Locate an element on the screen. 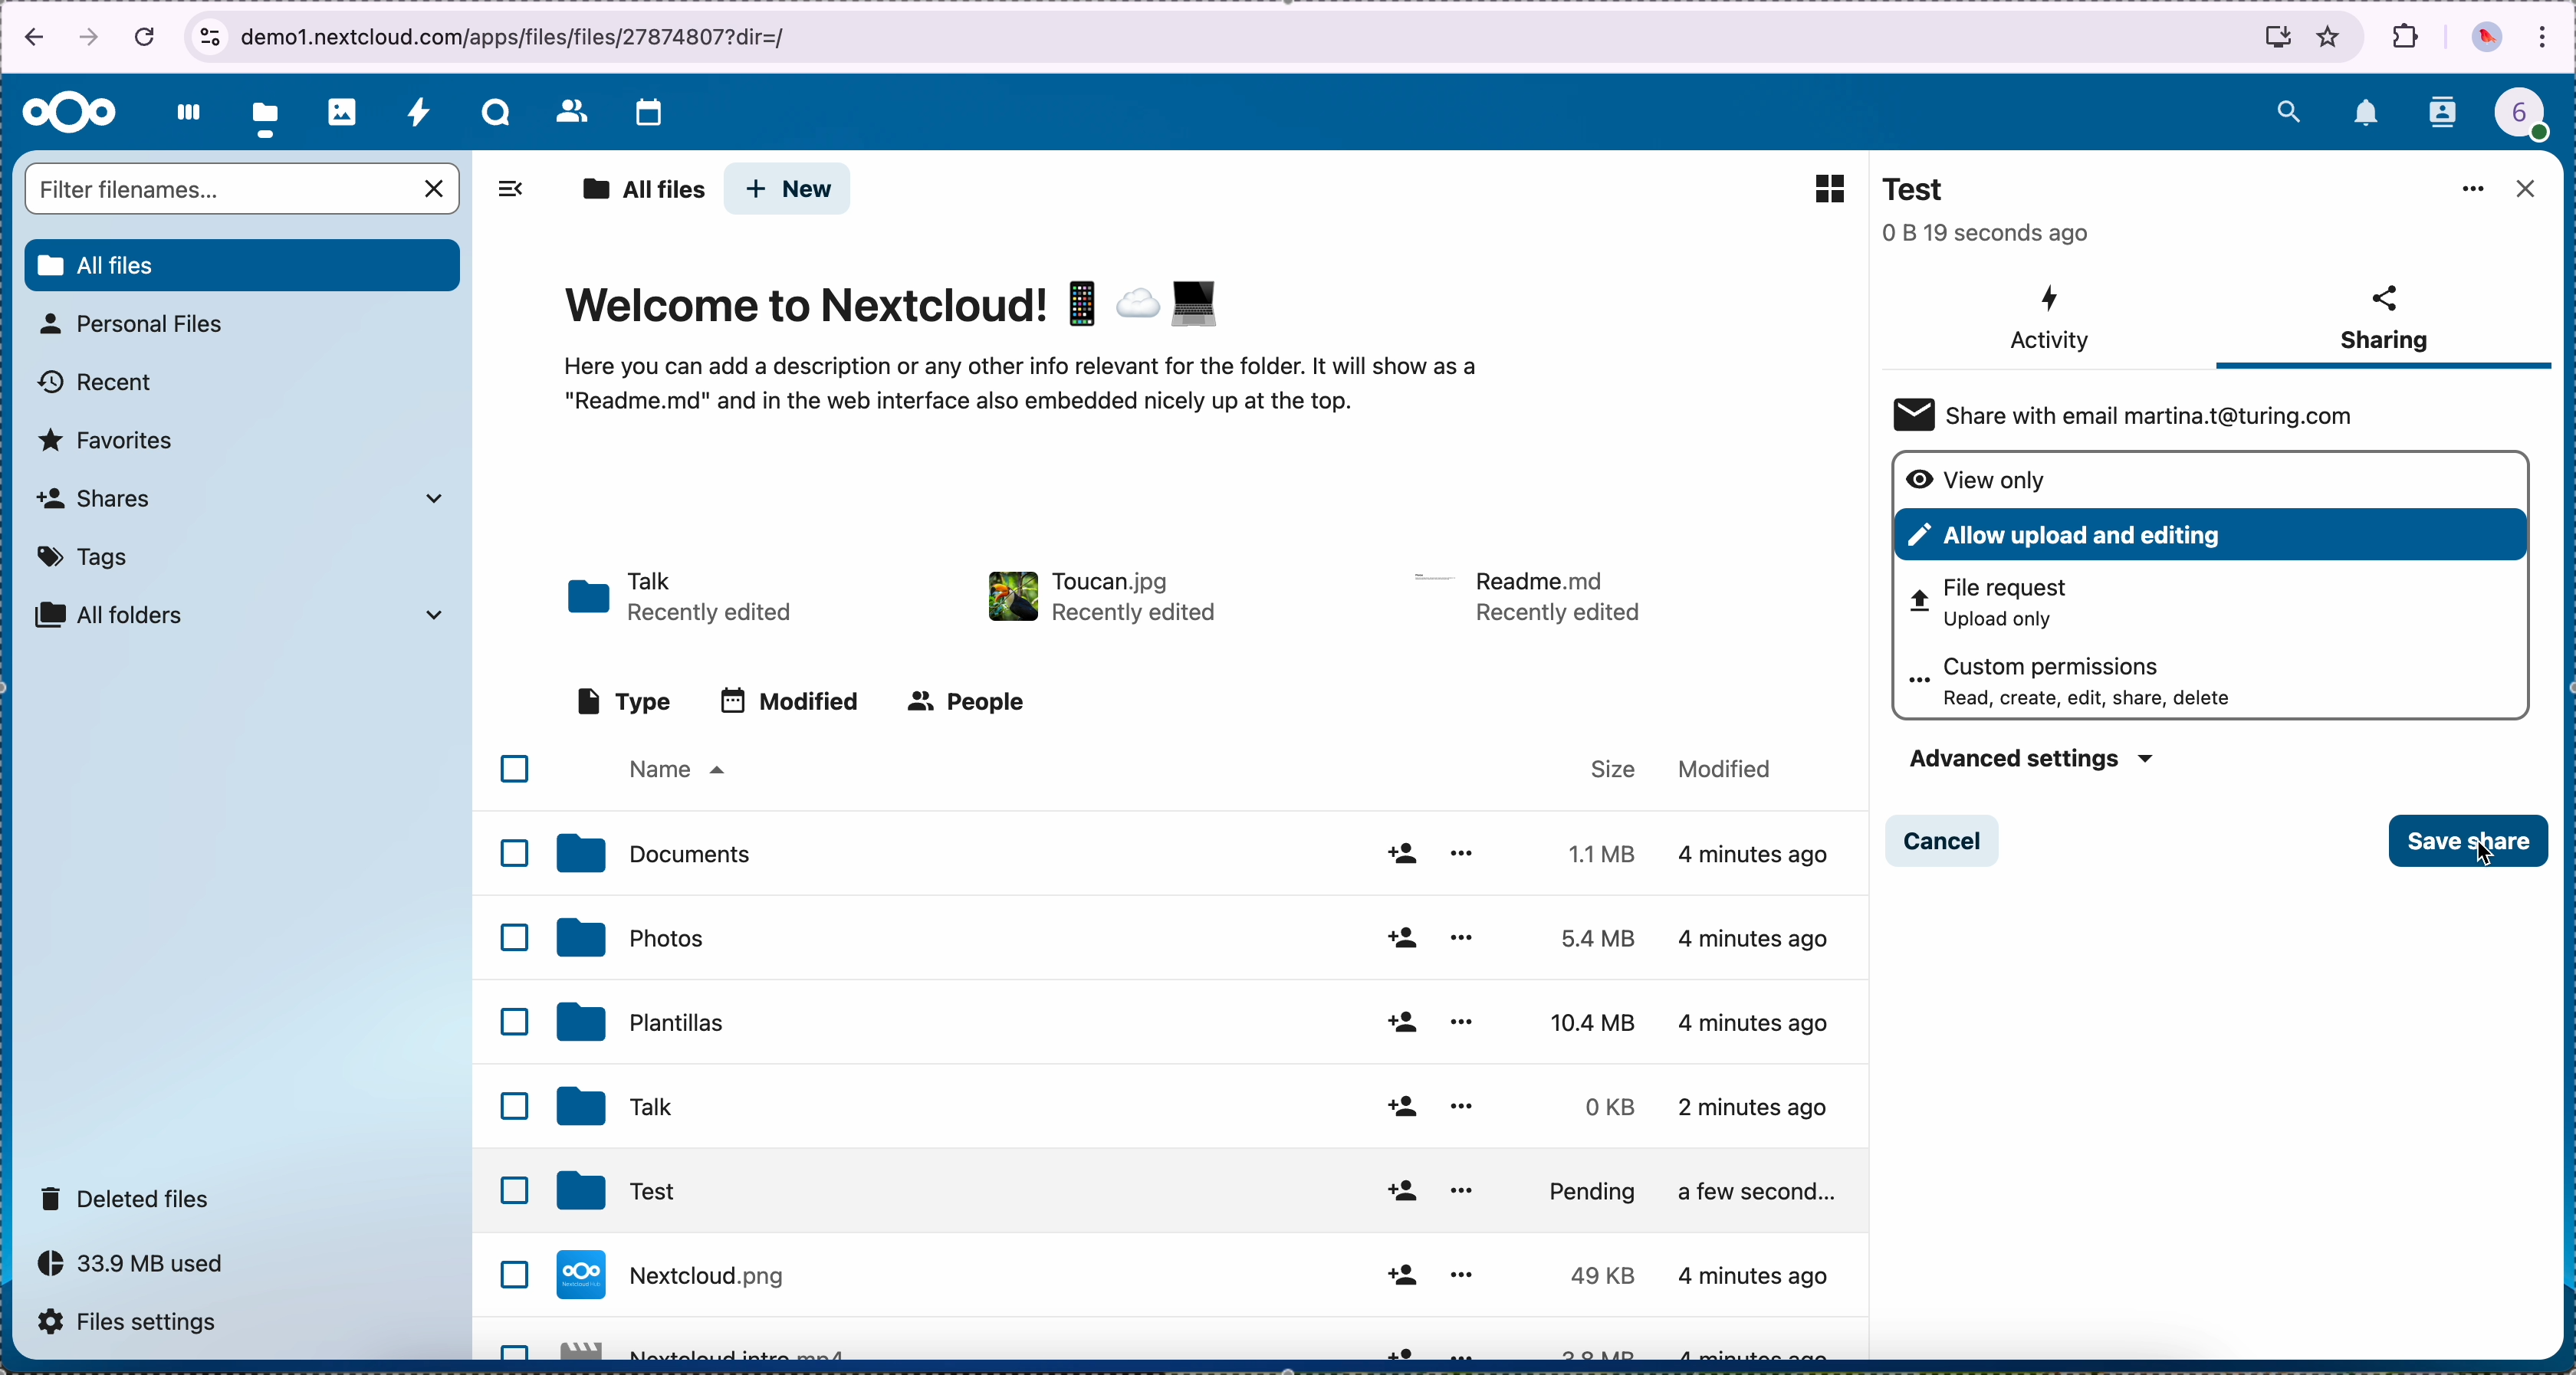 This screenshot has width=2576, height=1375. hide sidebar is located at coordinates (505, 196).